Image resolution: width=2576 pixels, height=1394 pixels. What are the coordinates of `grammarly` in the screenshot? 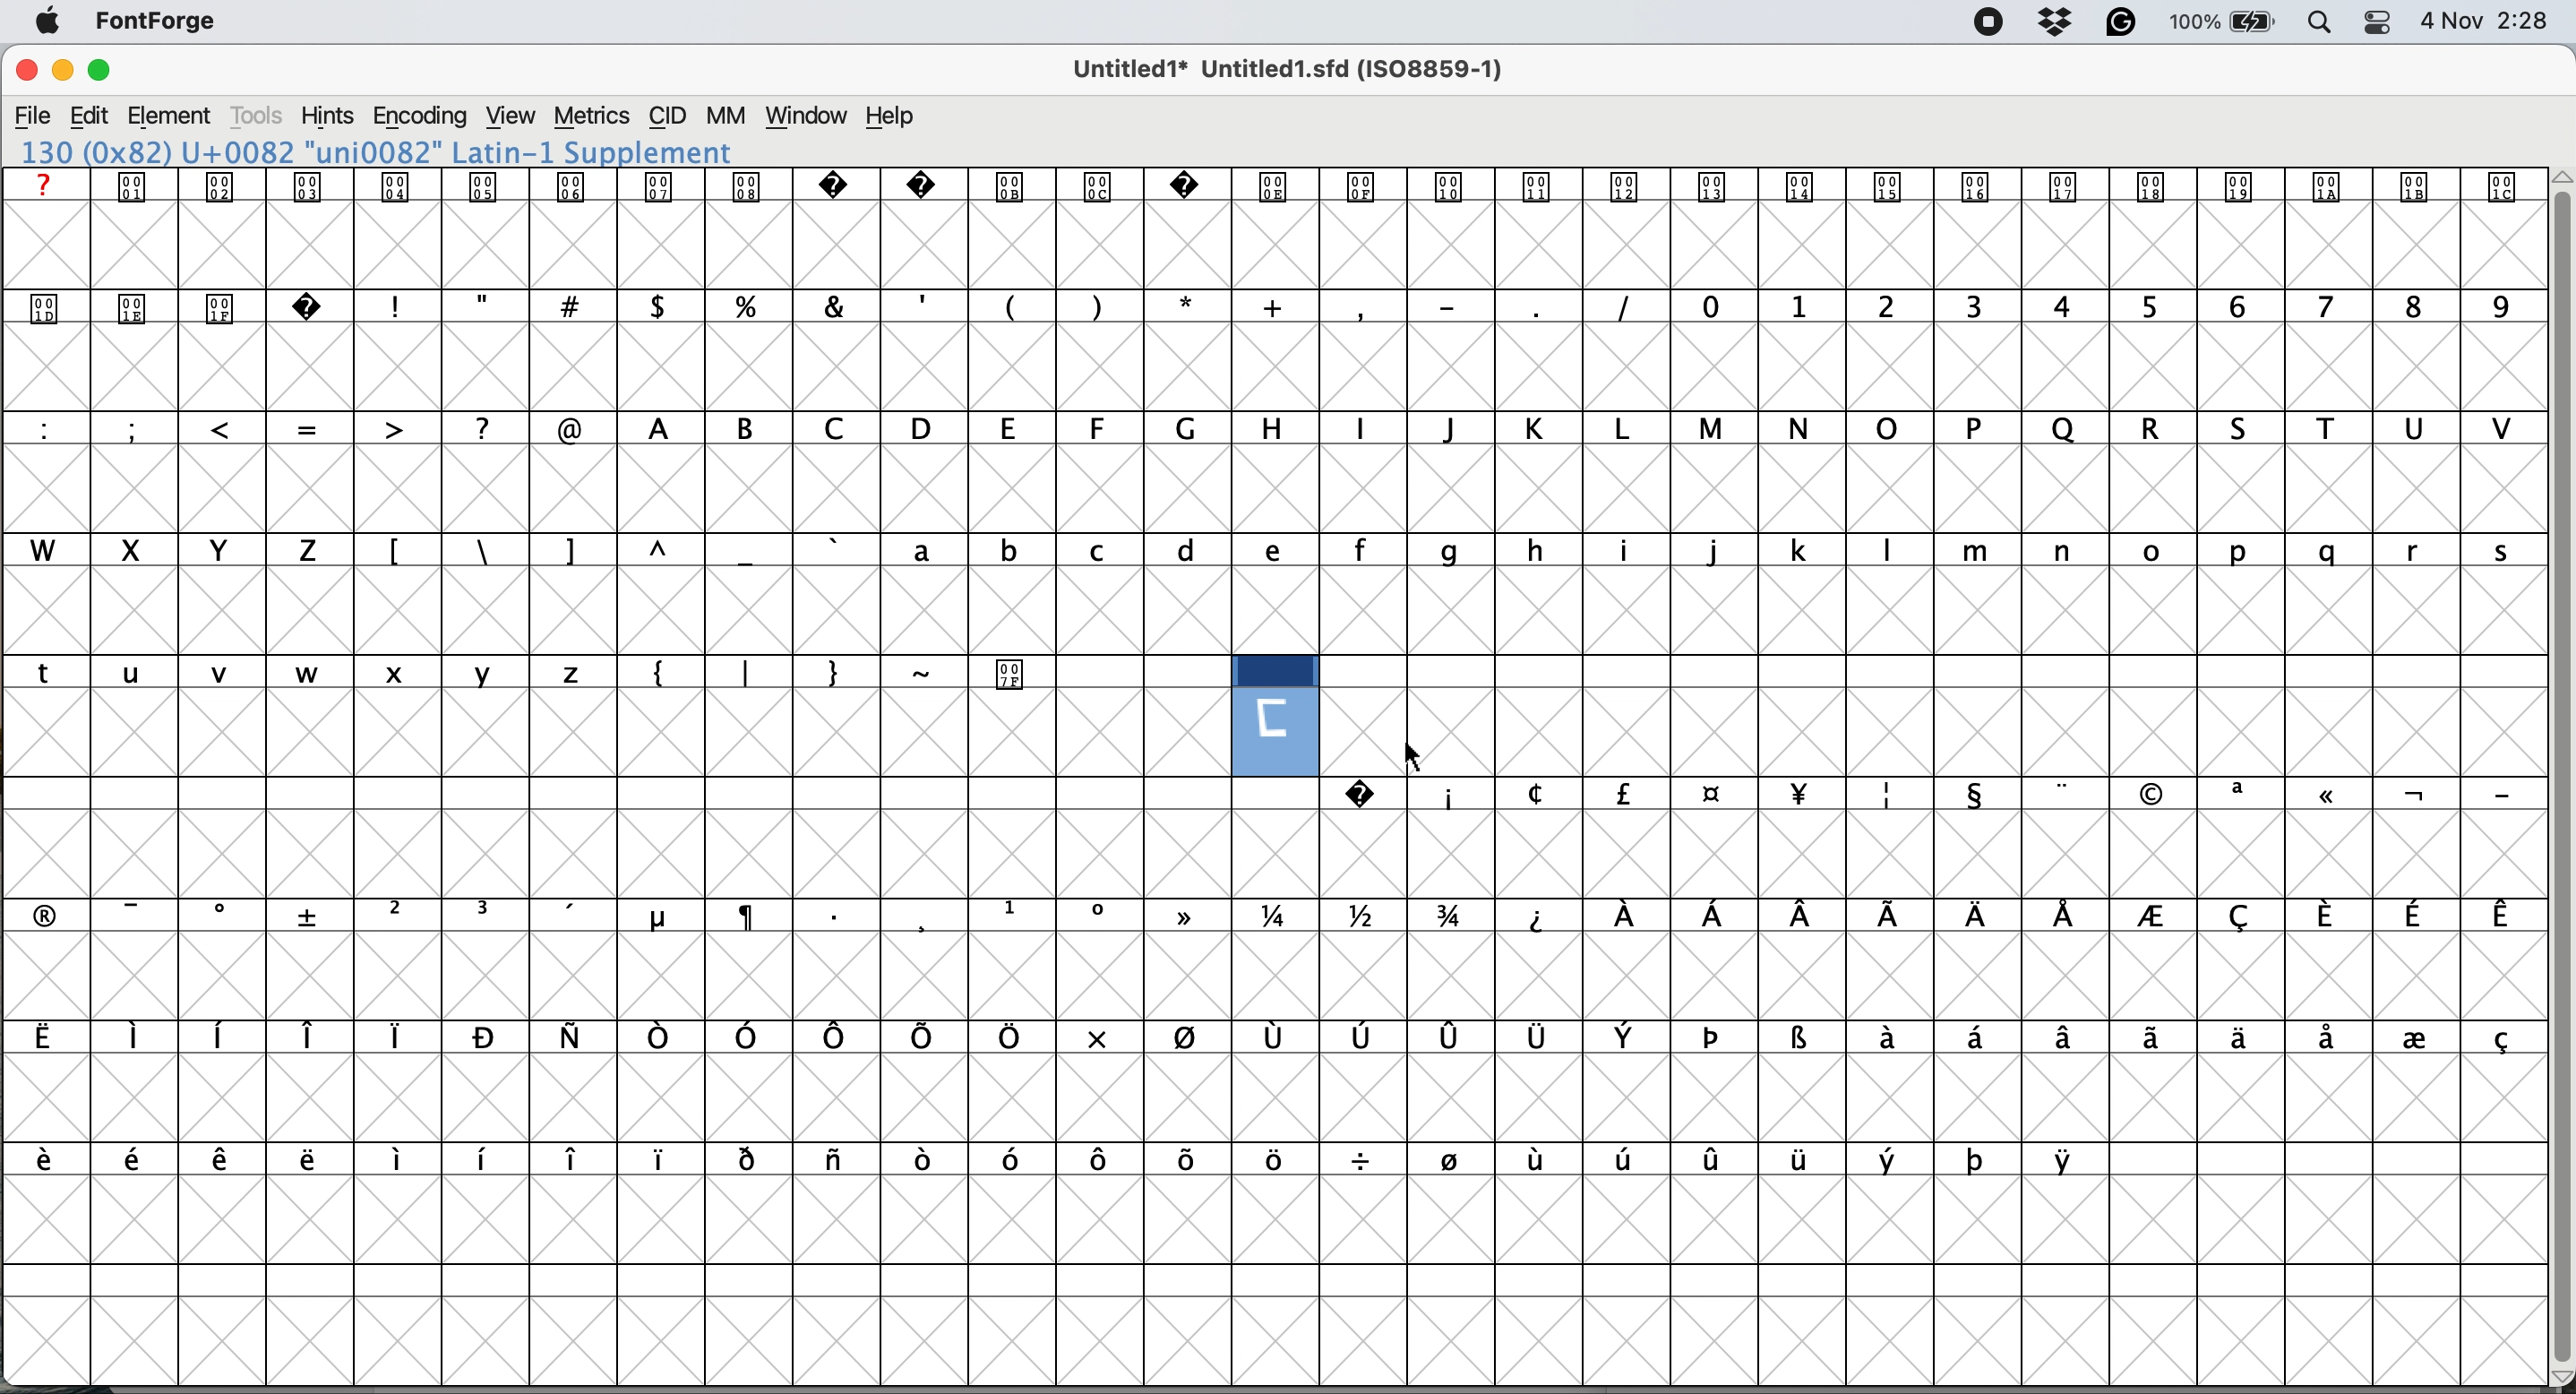 It's located at (2124, 24).